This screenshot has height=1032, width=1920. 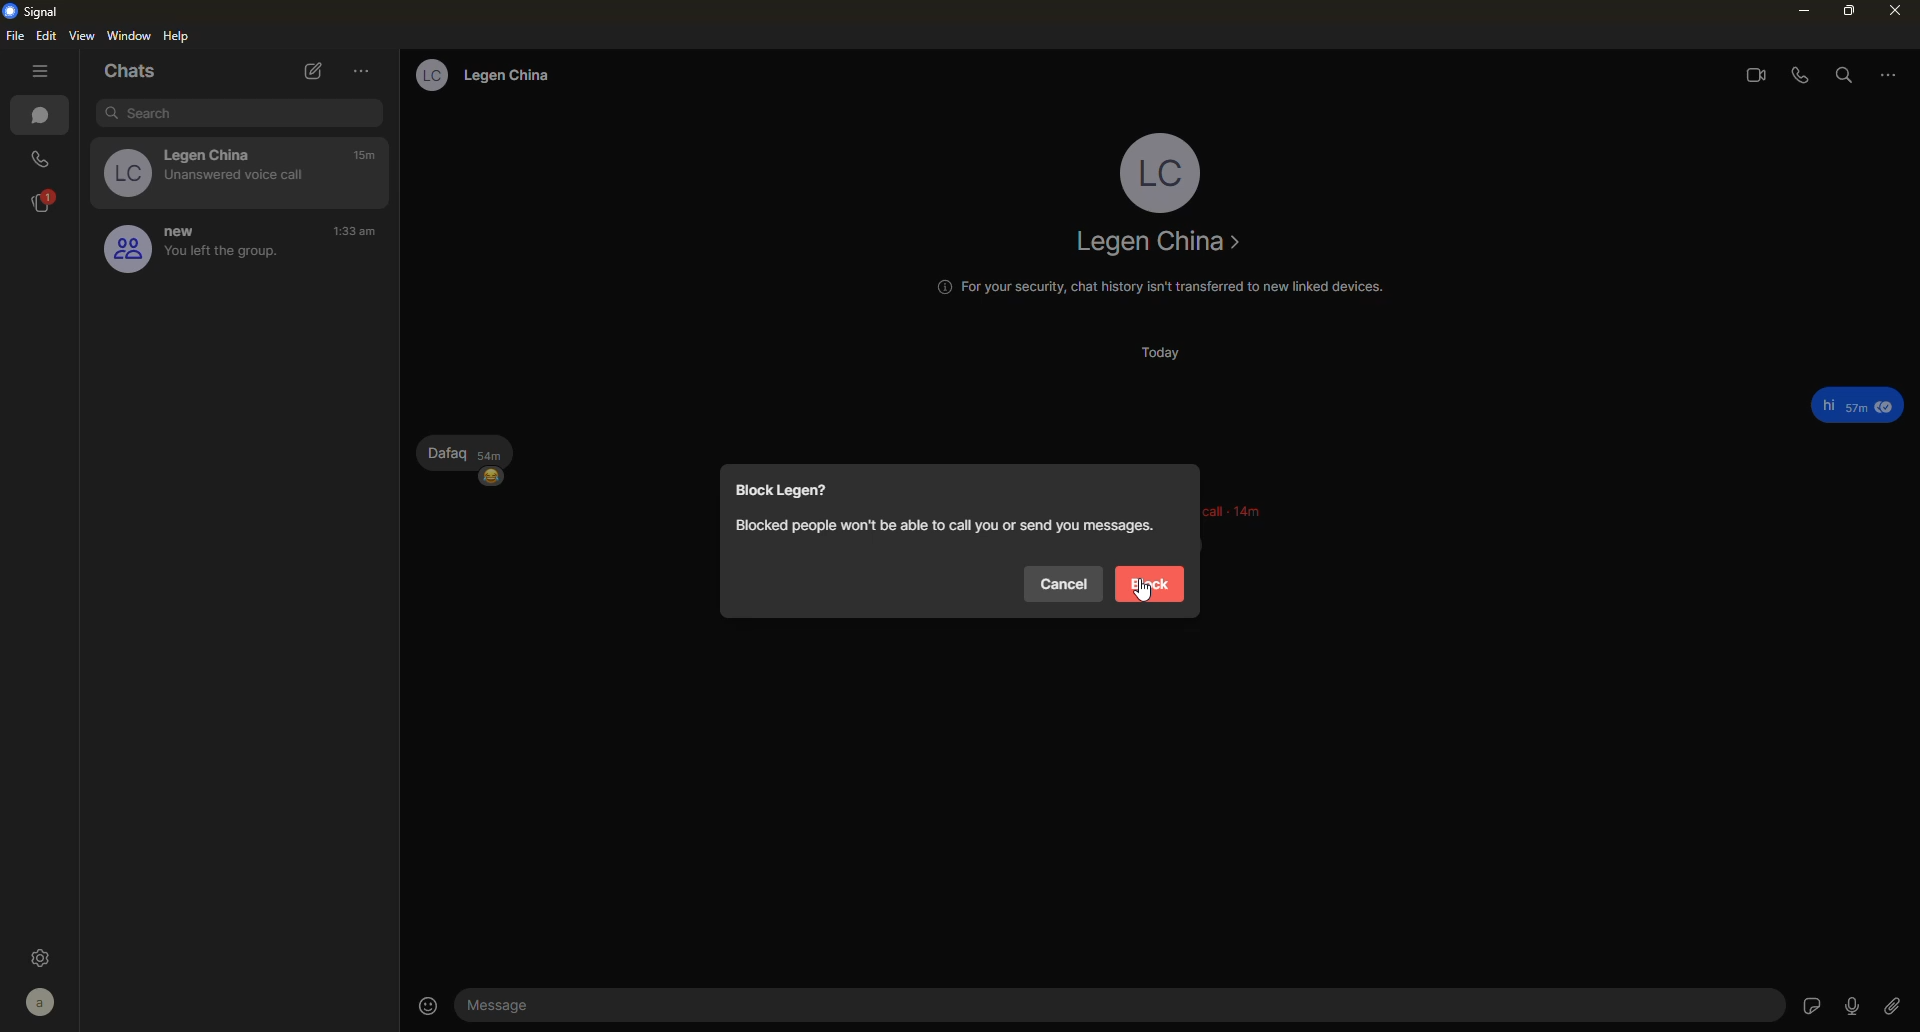 What do you see at coordinates (430, 1003) in the screenshot?
I see `emoji` at bounding box center [430, 1003].